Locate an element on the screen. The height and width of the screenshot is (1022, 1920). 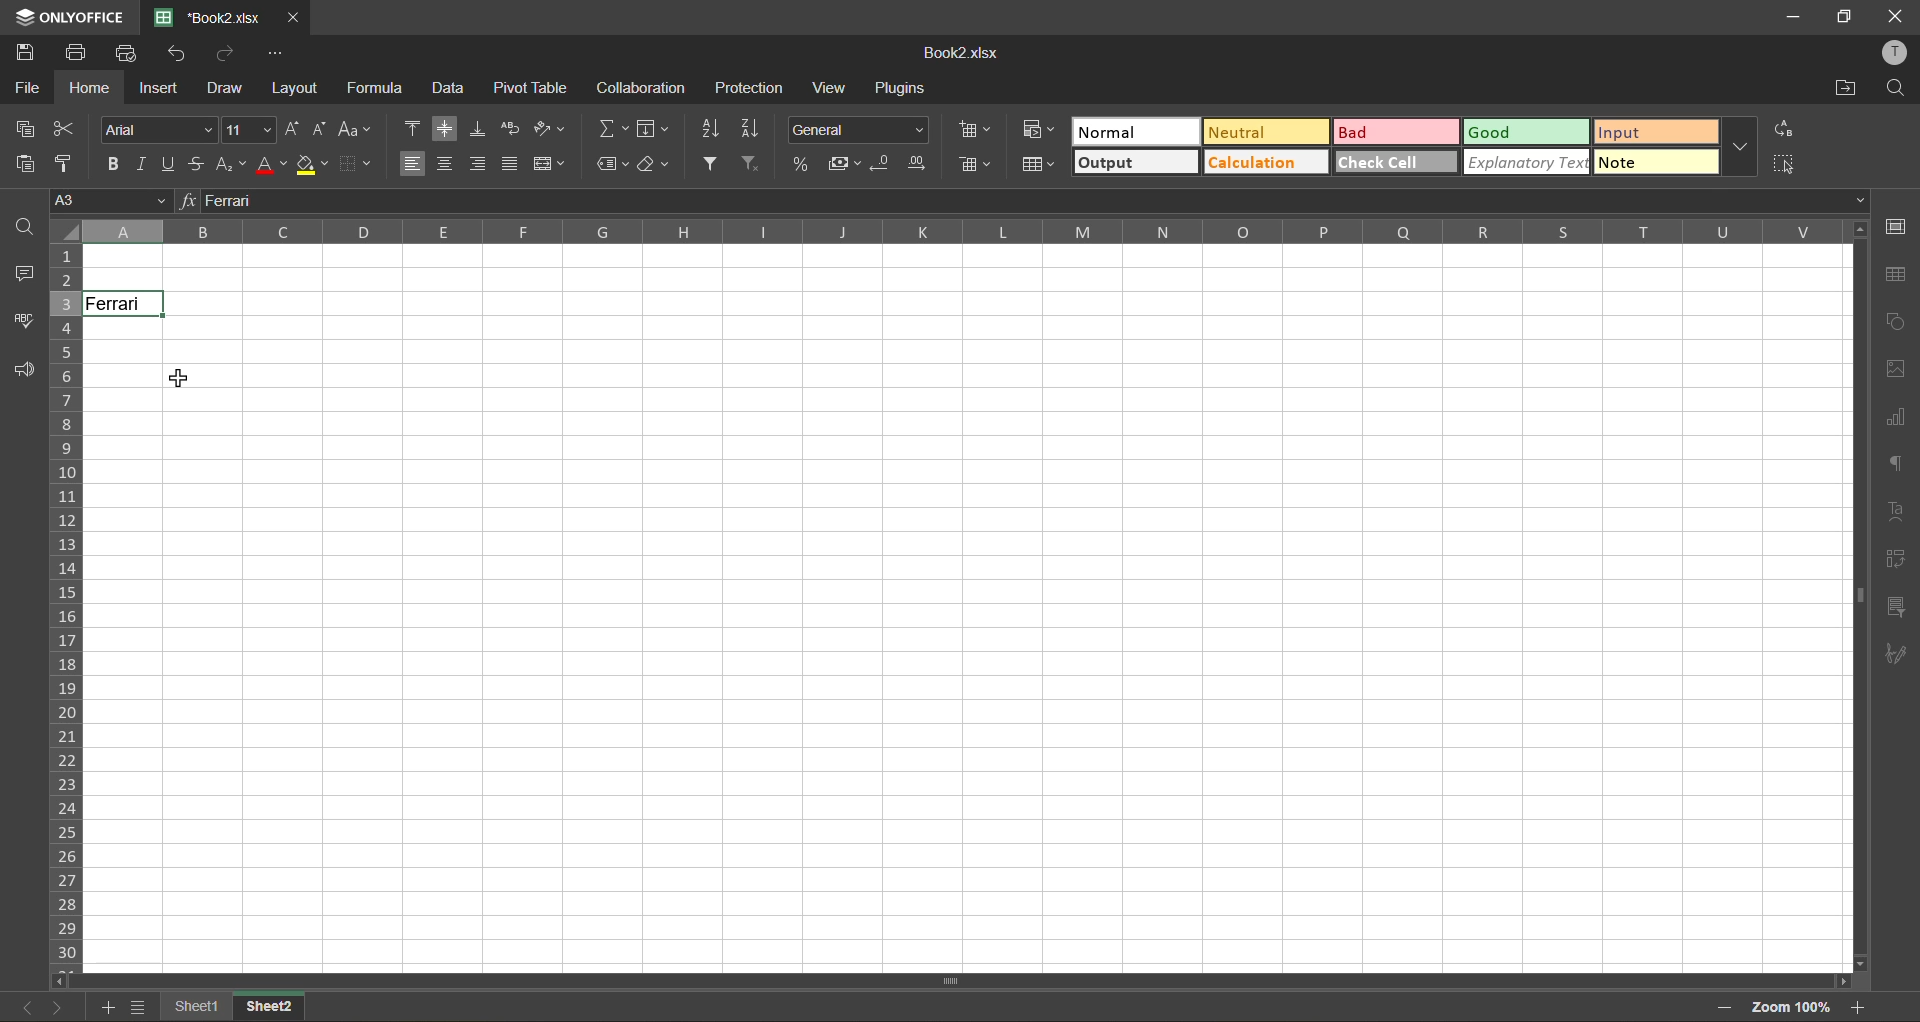
number format is located at coordinates (857, 128).